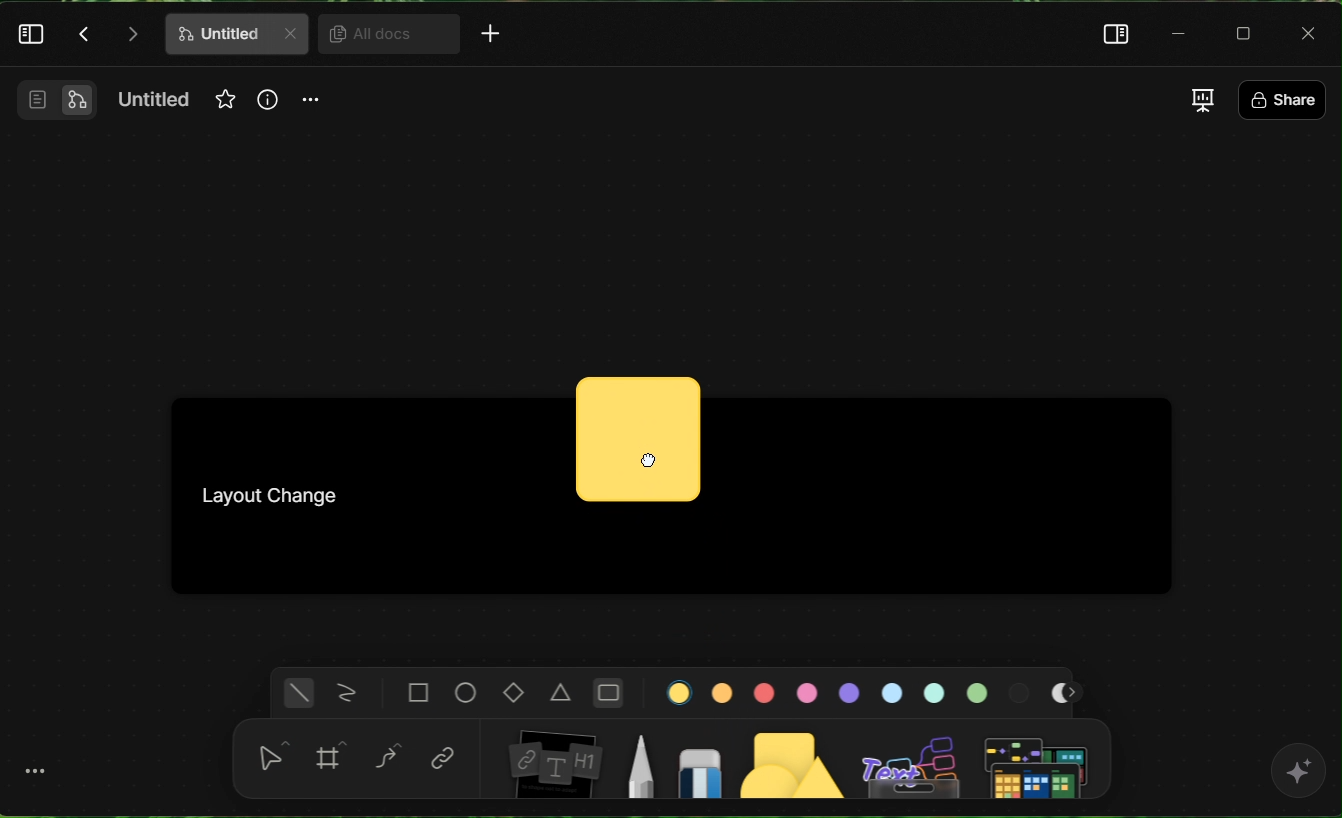 This screenshot has width=1342, height=818. Describe the element at coordinates (639, 760) in the screenshot. I see `pen` at that location.